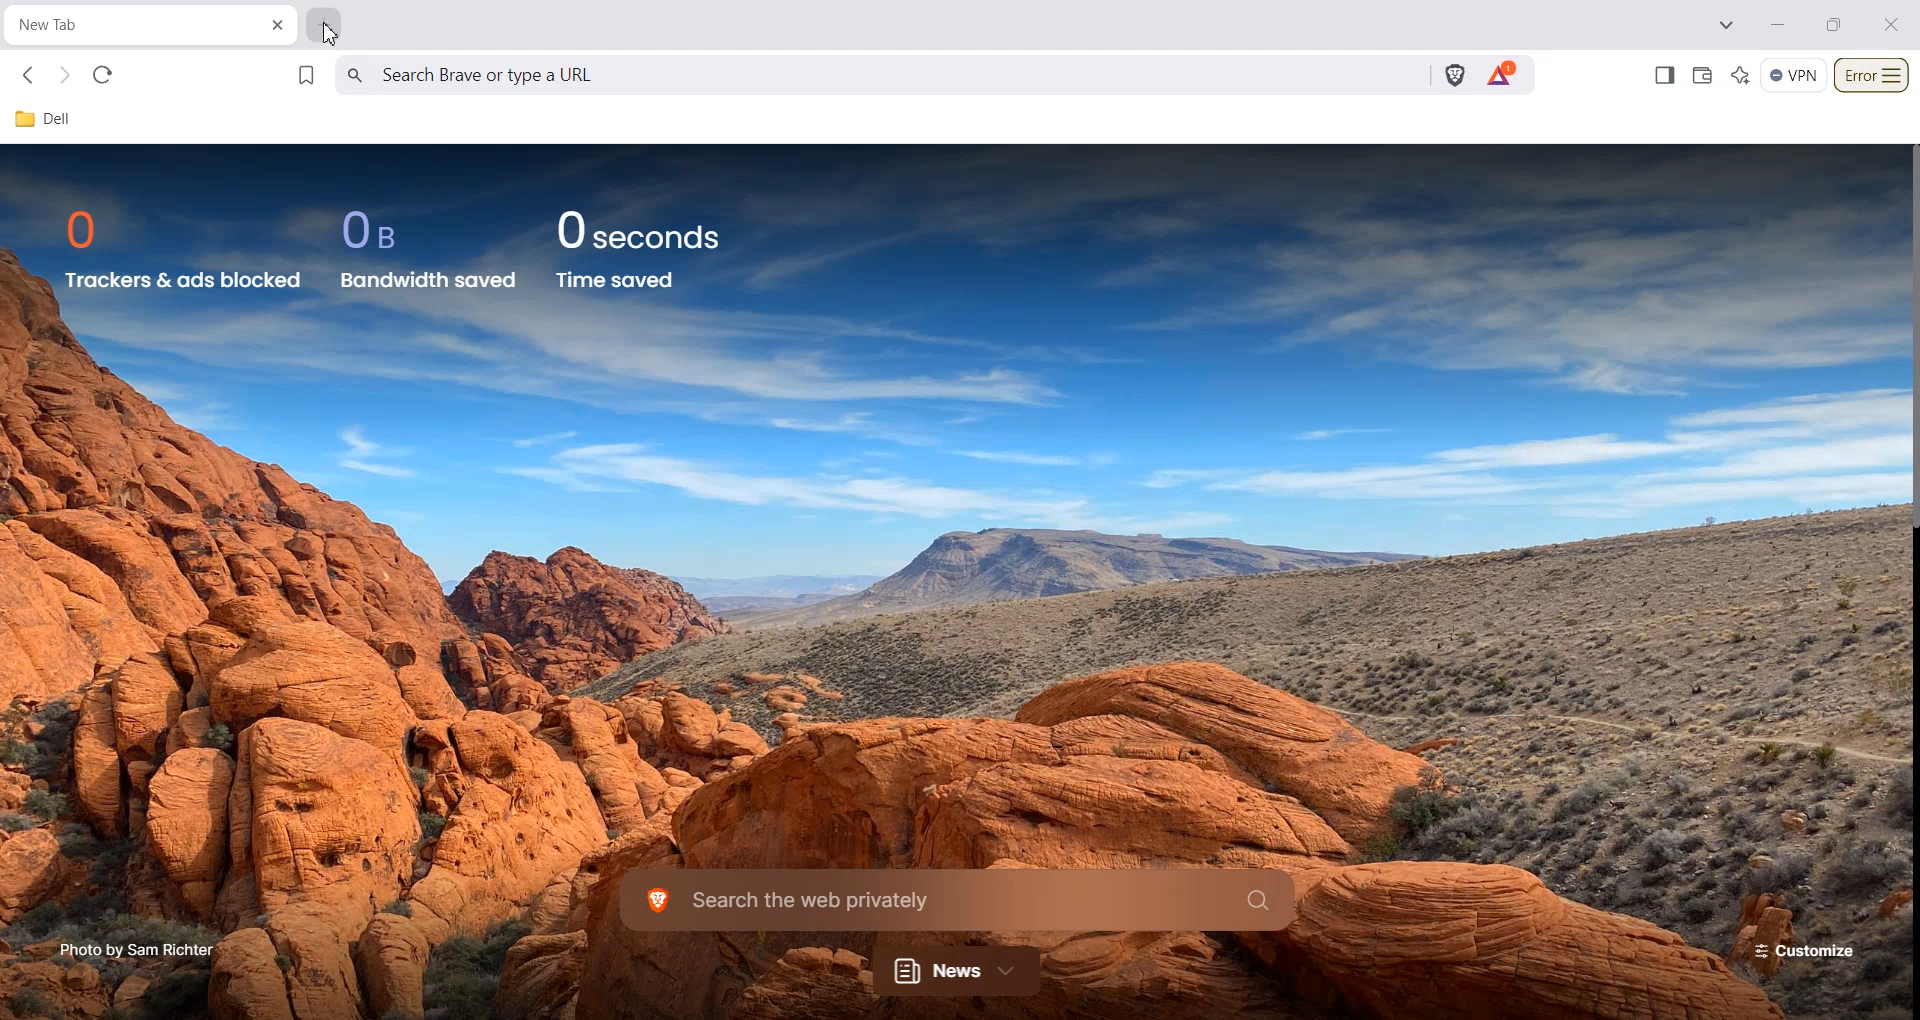  What do you see at coordinates (307, 75) in the screenshot?
I see `Bookmark` at bounding box center [307, 75].